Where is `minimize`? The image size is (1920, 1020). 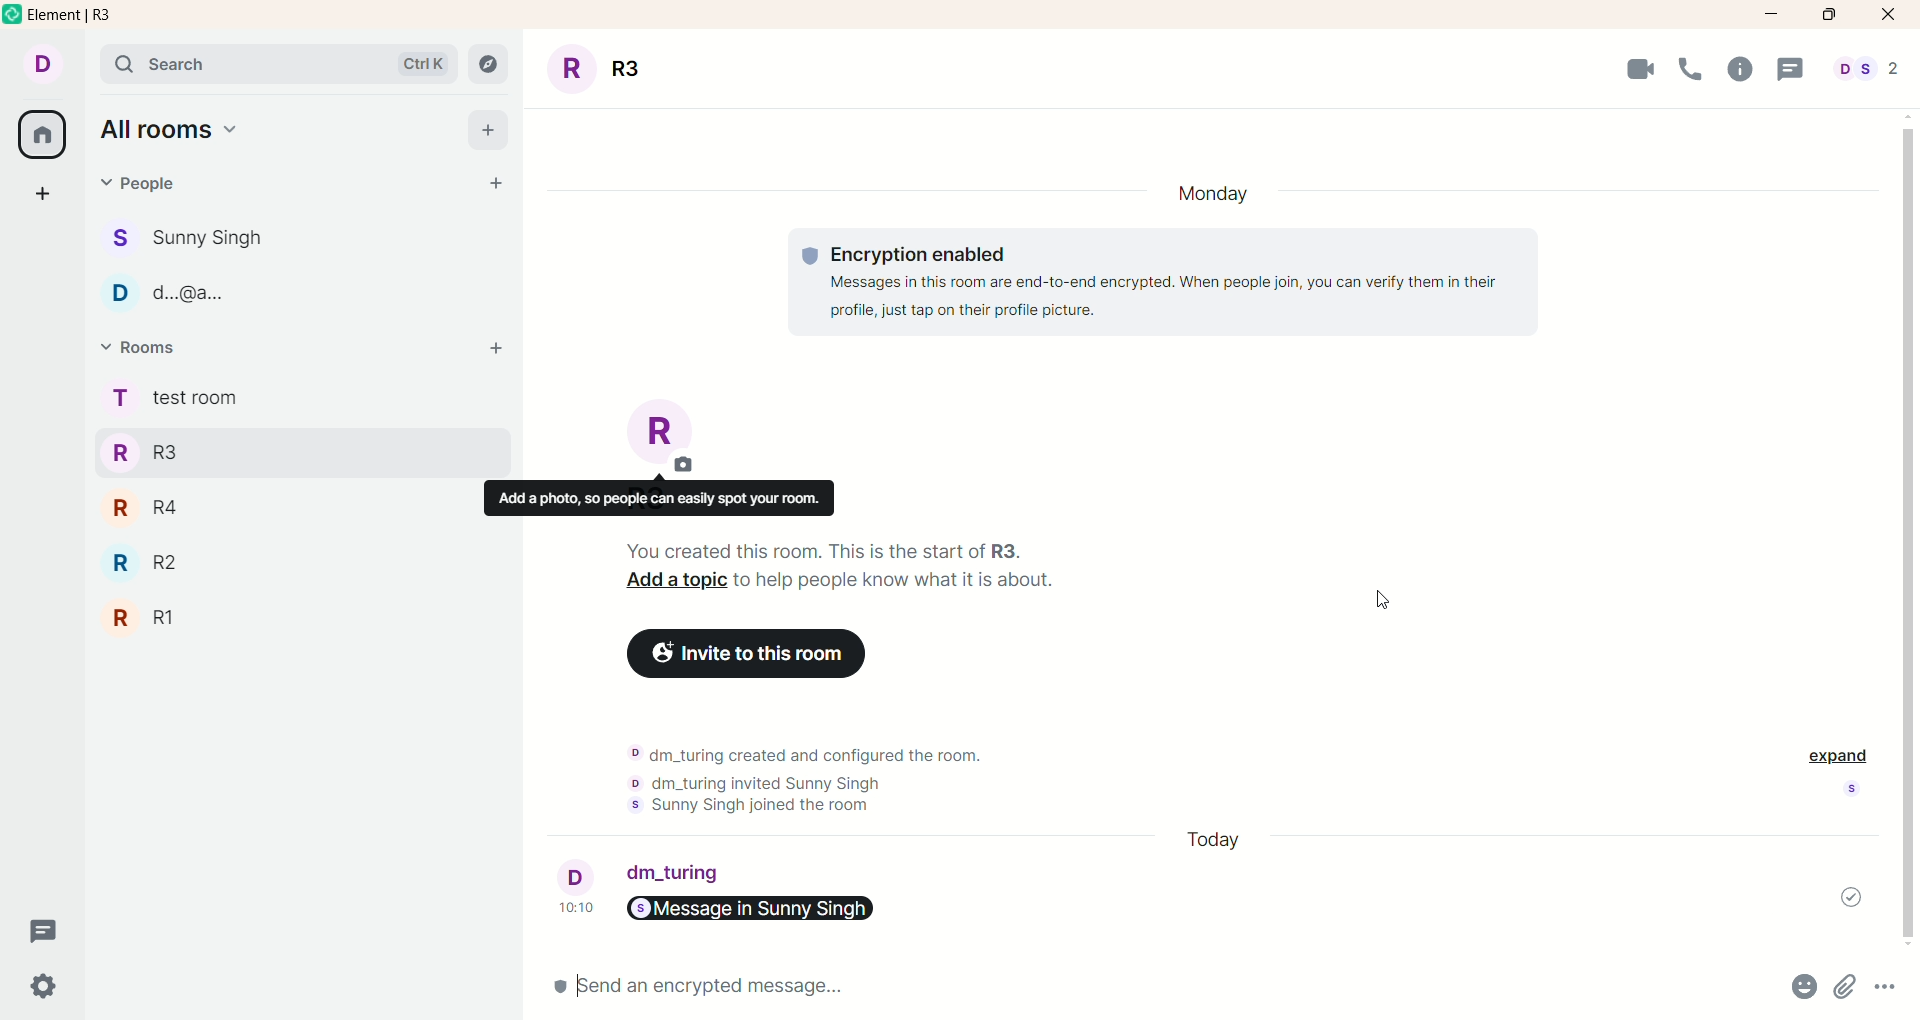
minimize is located at coordinates (1774, 12).